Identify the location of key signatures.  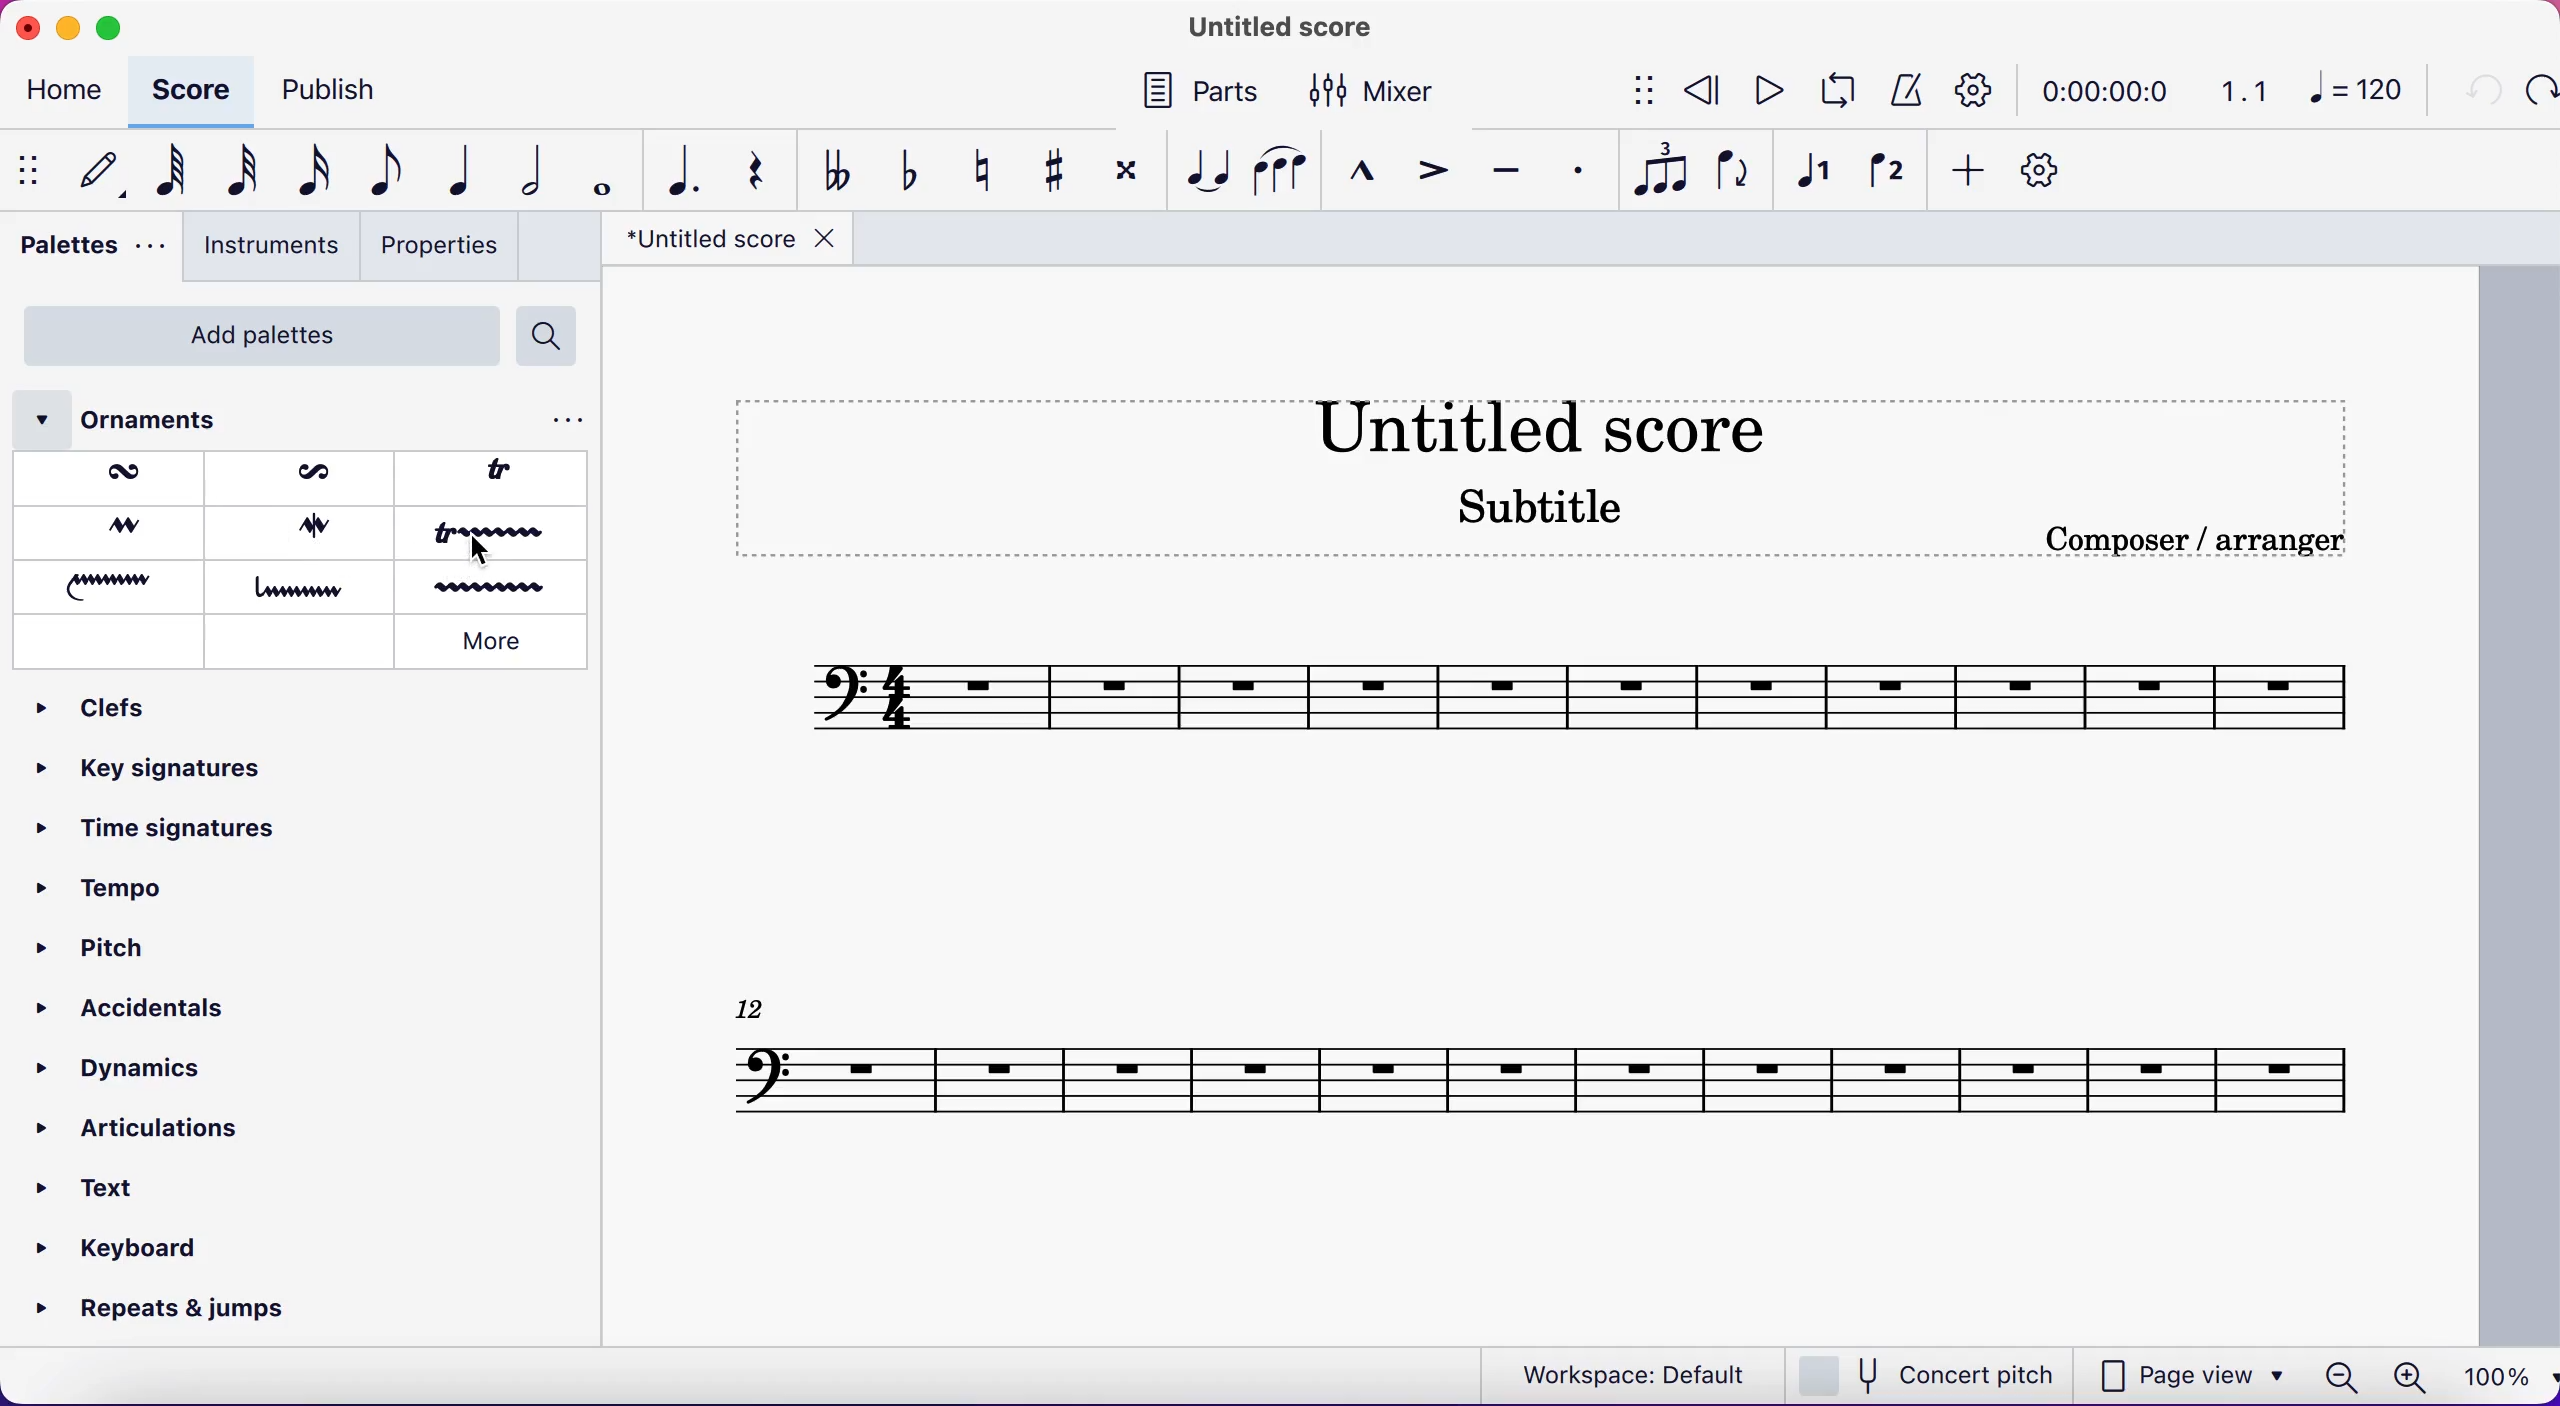
(158, 776).